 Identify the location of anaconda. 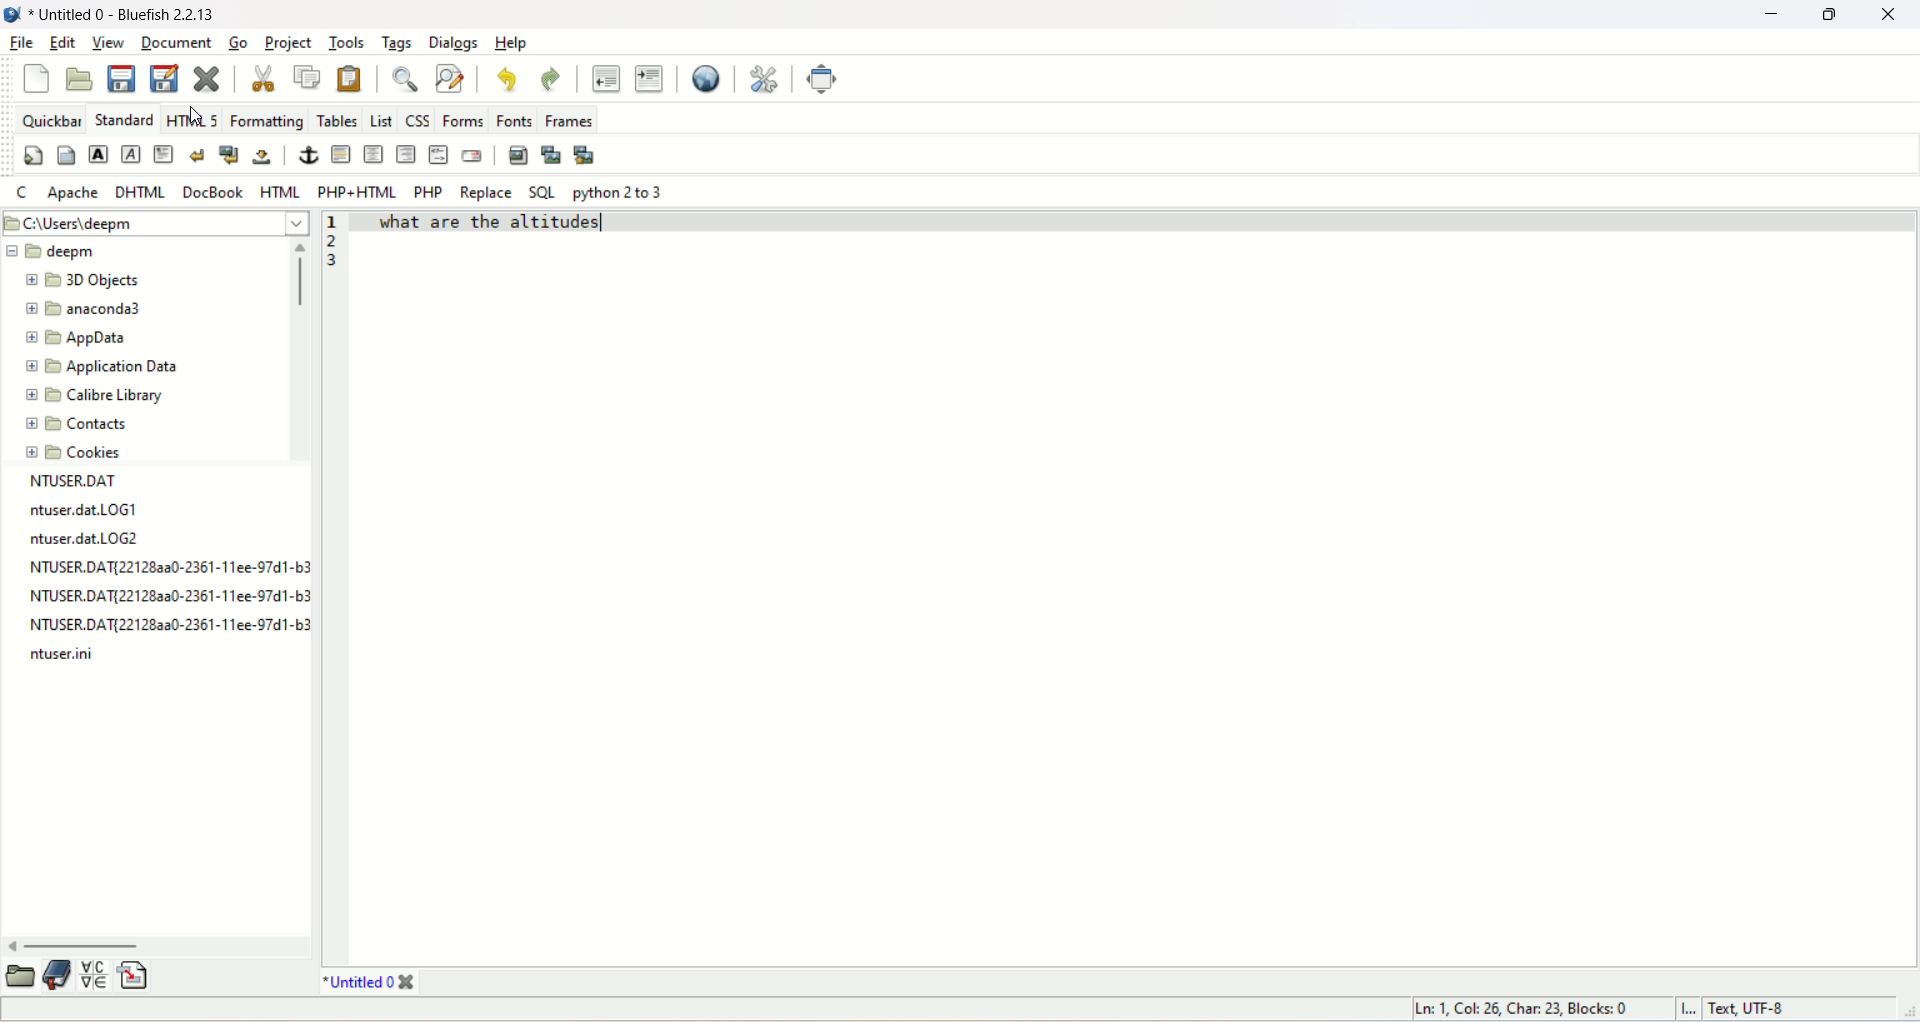
(89, 309).